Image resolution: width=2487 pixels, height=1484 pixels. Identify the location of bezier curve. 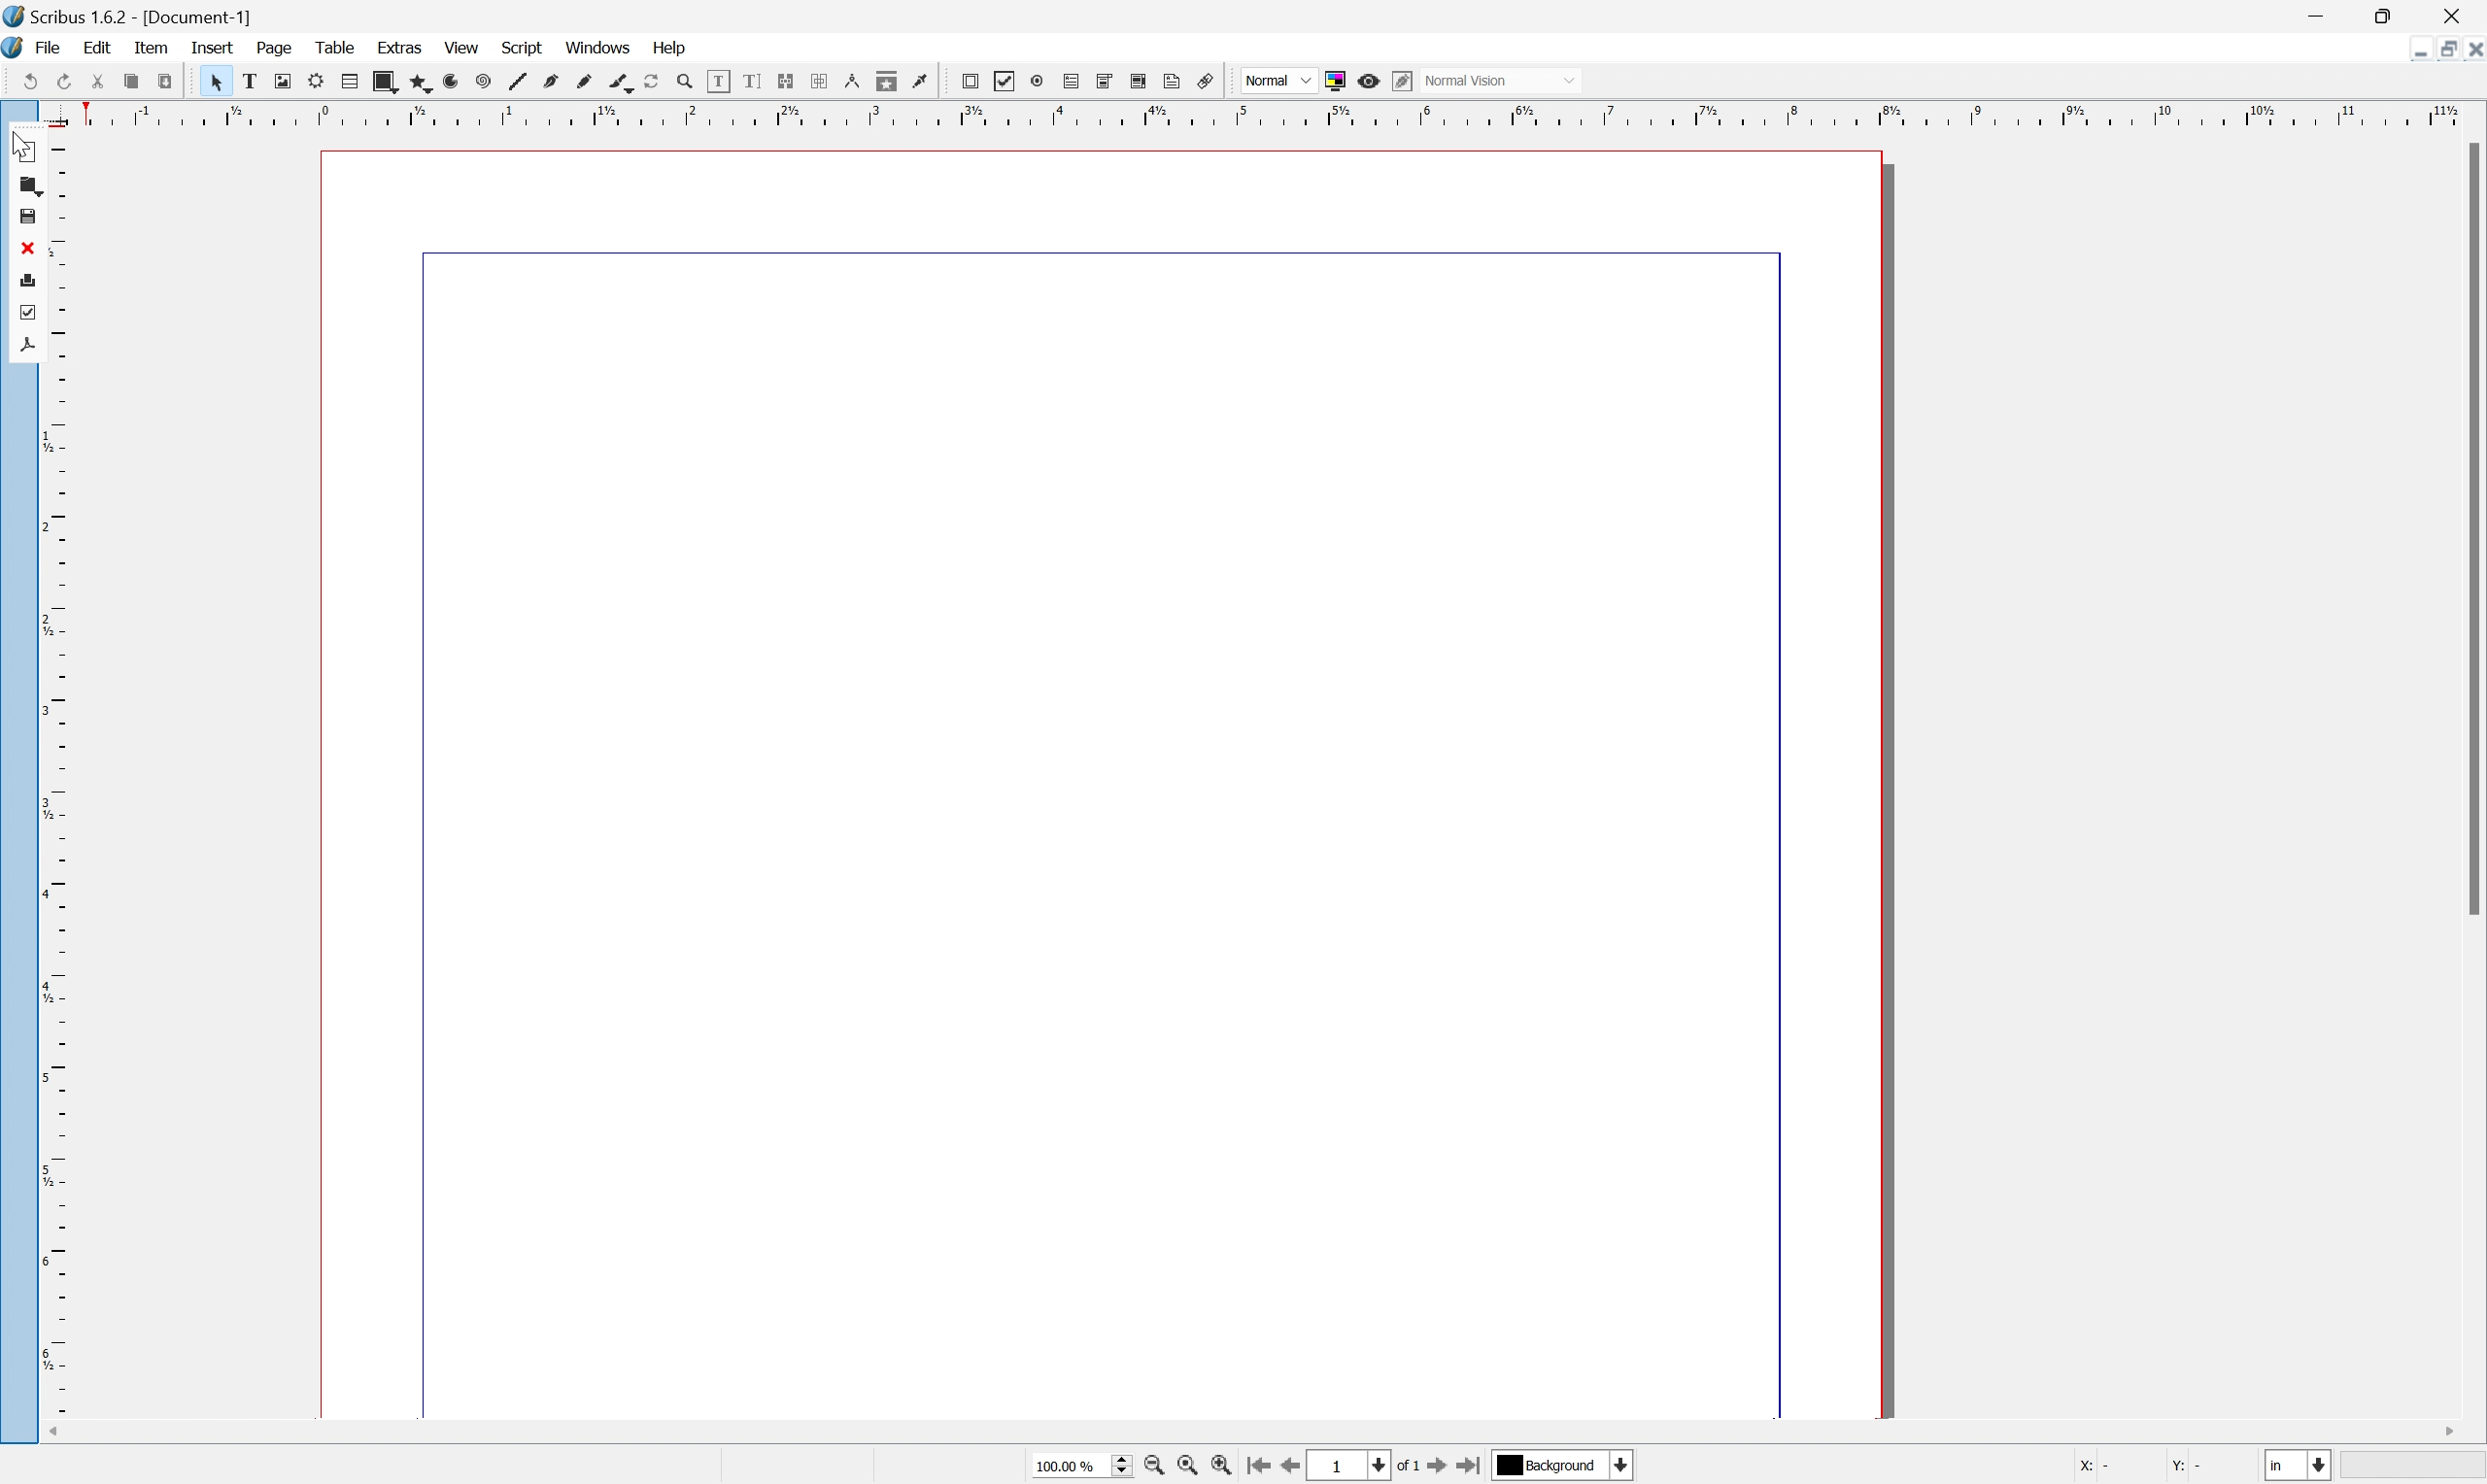
(783, 79).